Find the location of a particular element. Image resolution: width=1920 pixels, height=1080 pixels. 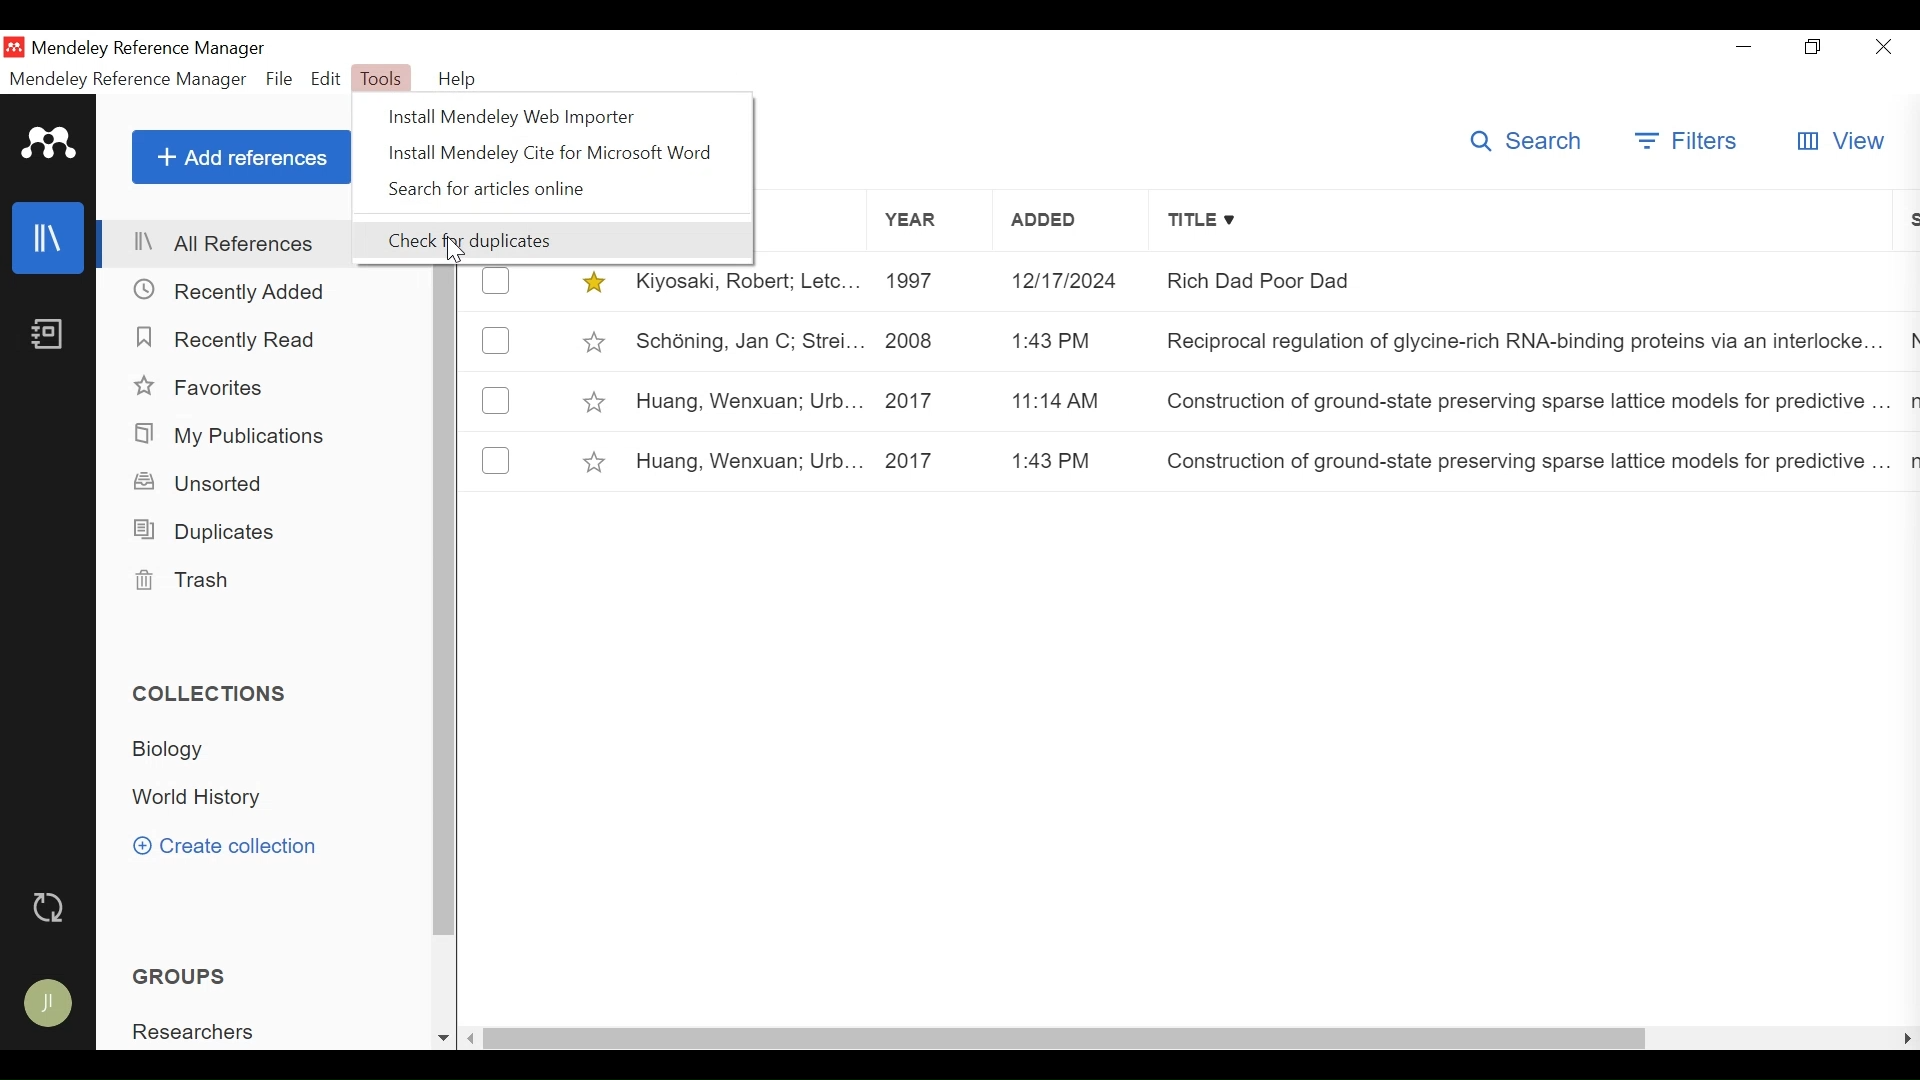

Filters is located at coordinates (1690, 142).